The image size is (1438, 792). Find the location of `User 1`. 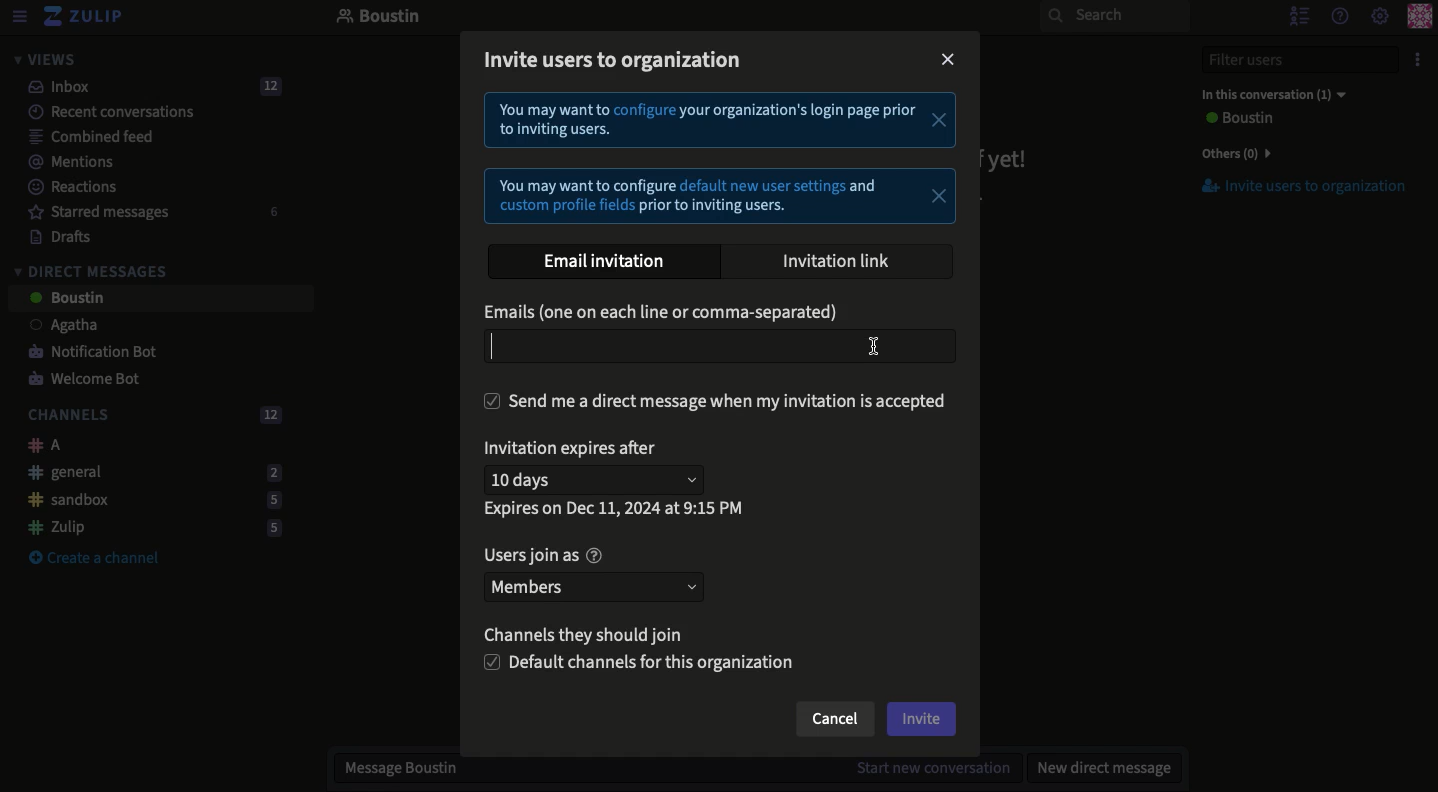

User 1 is located at coordinates (53, 327).